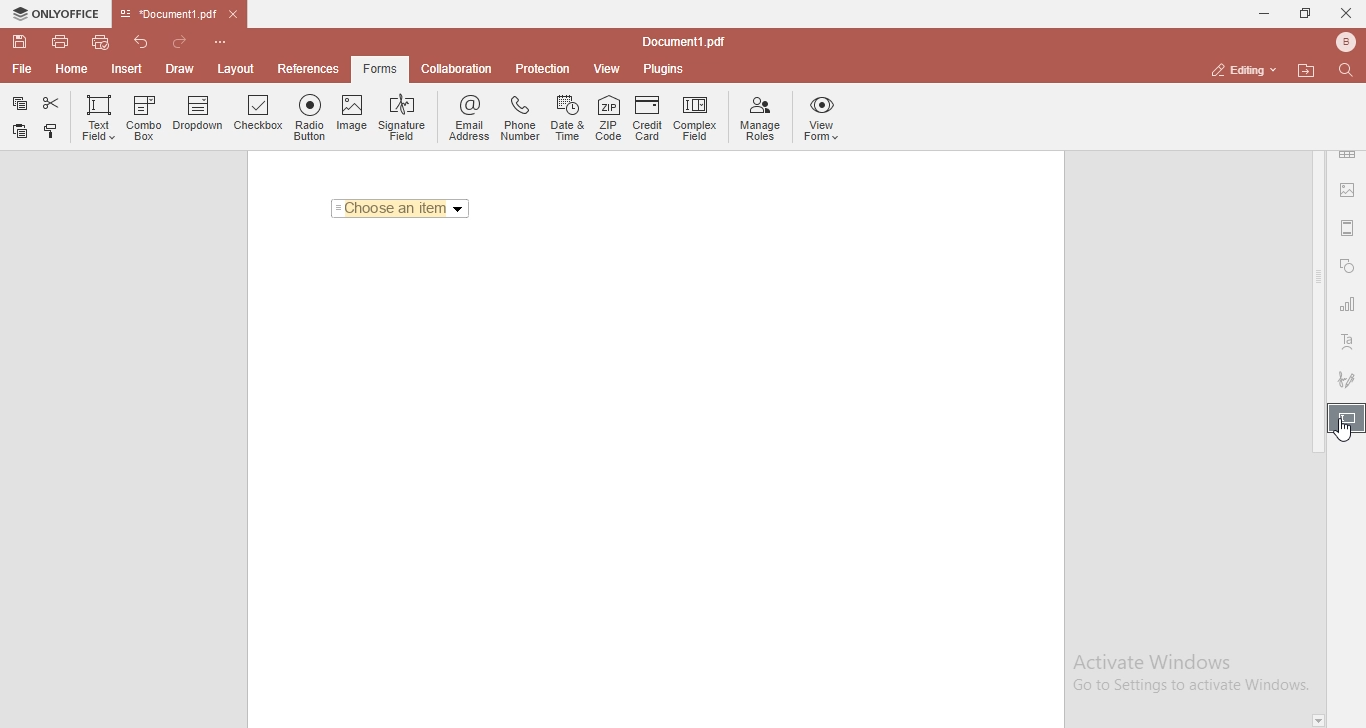 The height and width of the screenshot is (728, 1366). I want to click on manage roles, so click(760, 118).